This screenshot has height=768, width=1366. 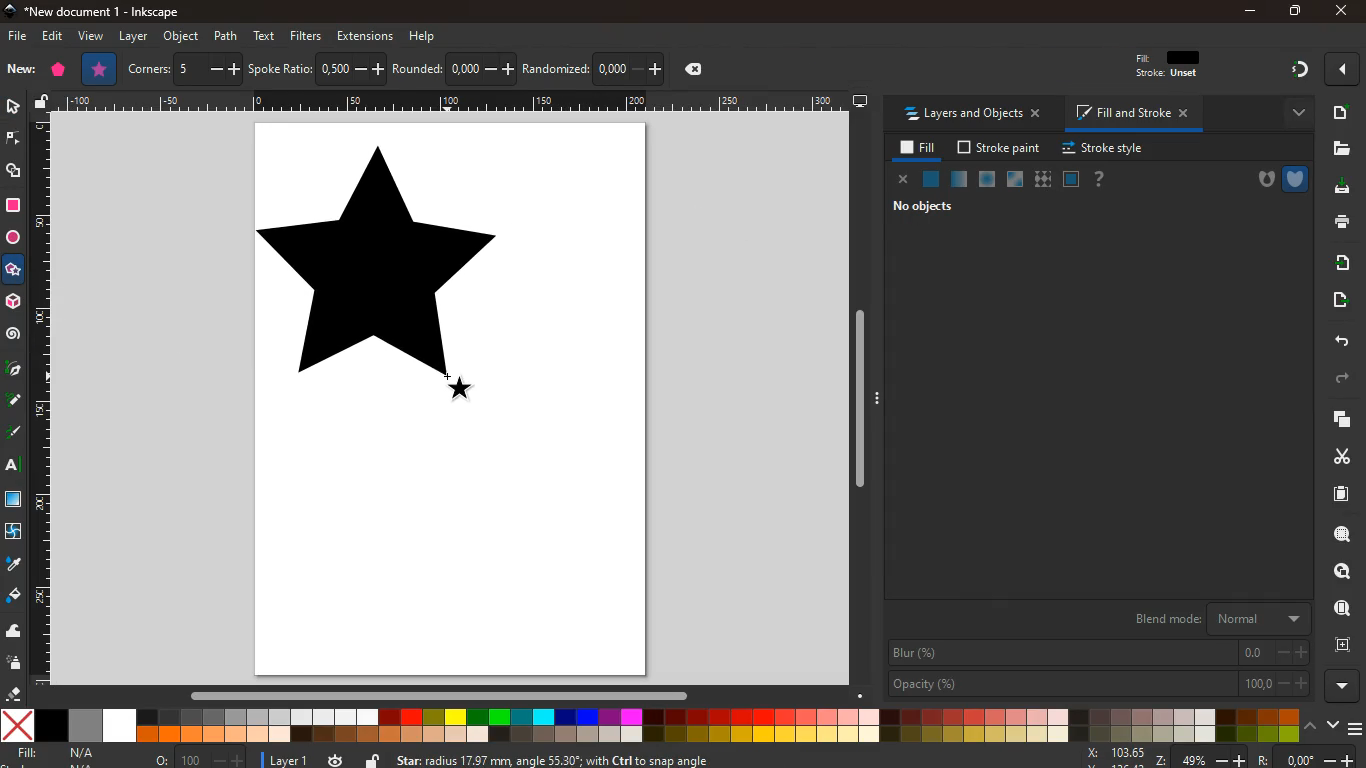 I want to click on close, so click(x=903, y=180).